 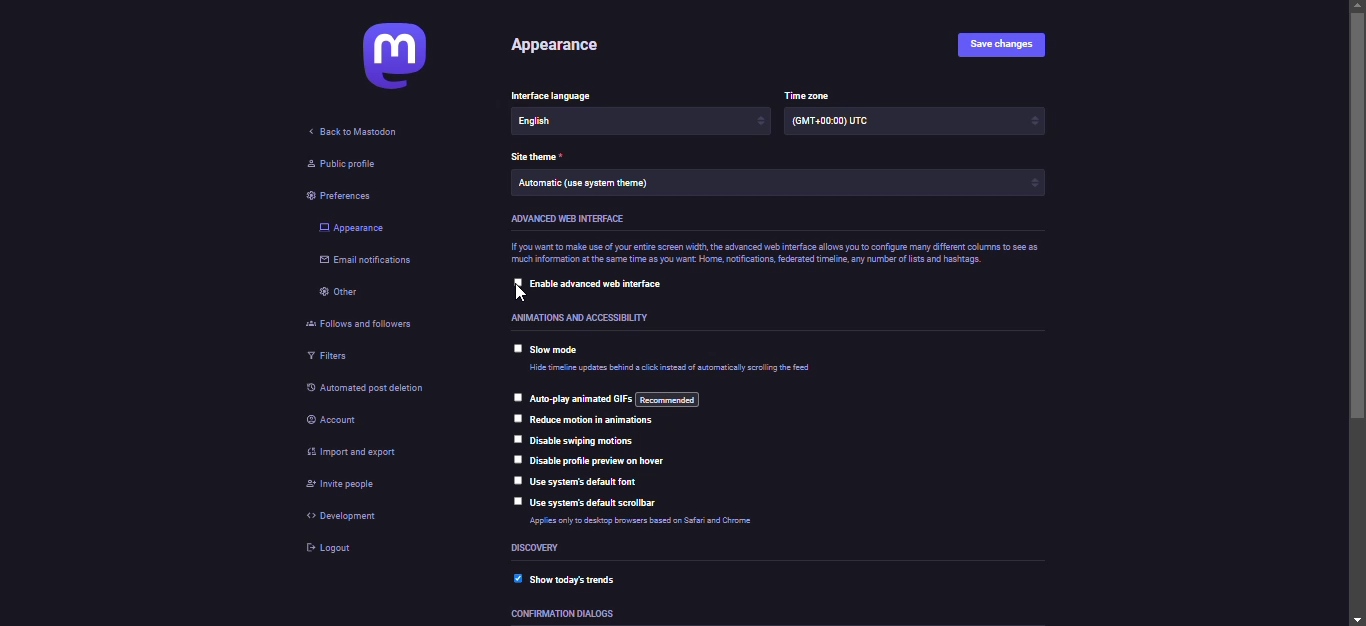 What do you see at coordinates (341, 195) in the screenshot?
I see `preferences` at bounding box center [341, 195].